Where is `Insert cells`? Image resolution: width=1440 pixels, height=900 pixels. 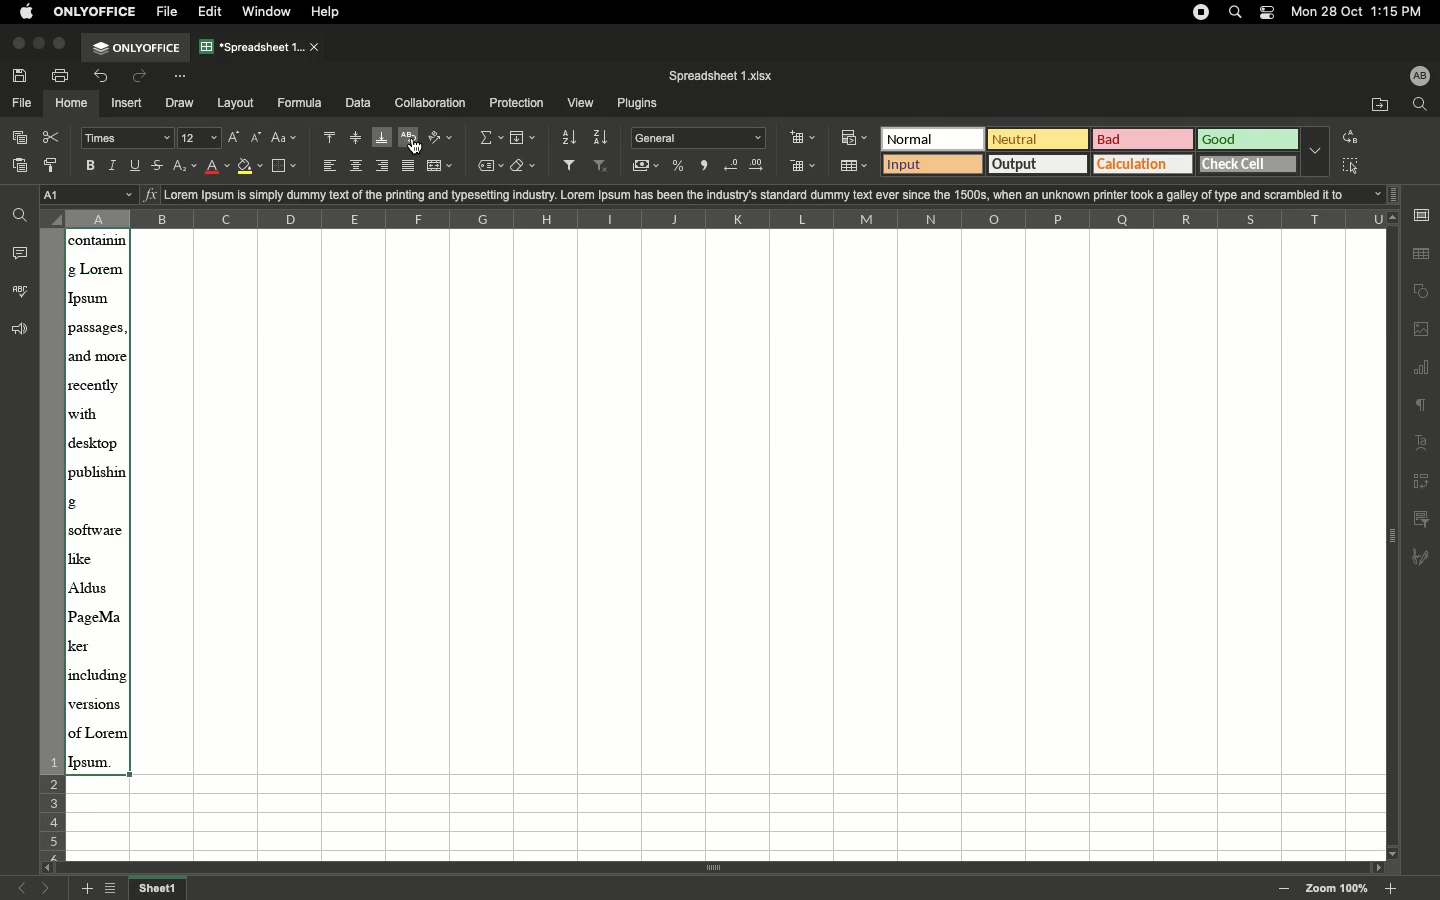
Insert cells is located at coordinates (804, 138).